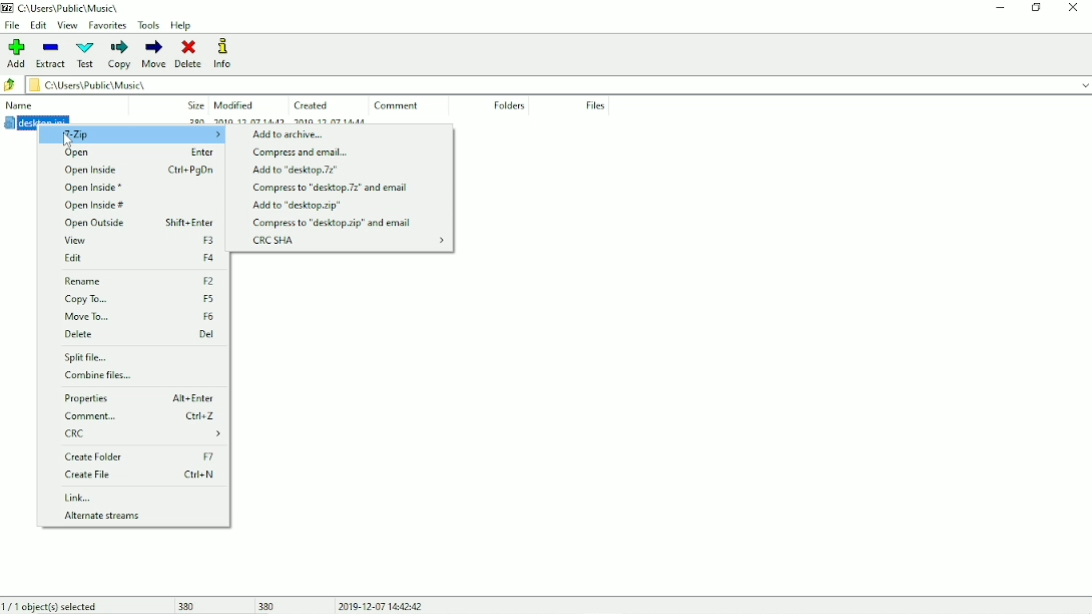 Image resolution: width=1092 pixels, height=614 pixels. What do you see at coordinates (102, 515) in the screenshot?
I see `Alternate streams` at bounding box center [102, 515].